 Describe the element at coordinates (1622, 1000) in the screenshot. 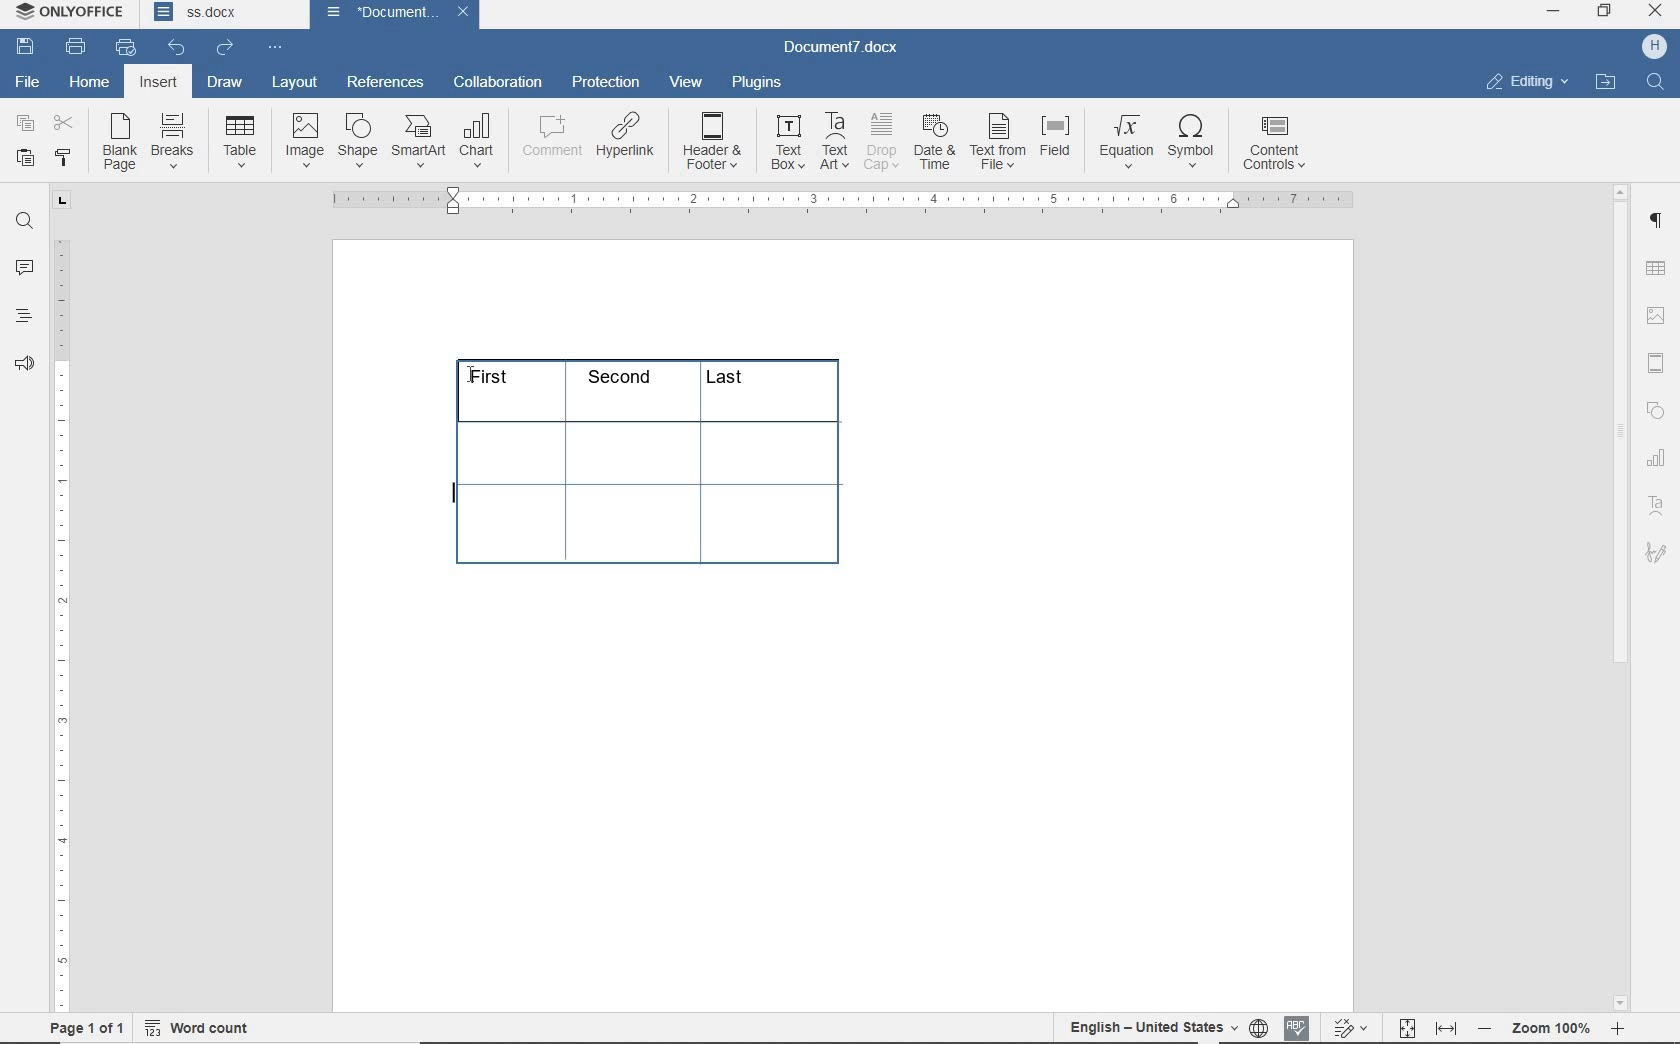

I see `scroll down` at that location.